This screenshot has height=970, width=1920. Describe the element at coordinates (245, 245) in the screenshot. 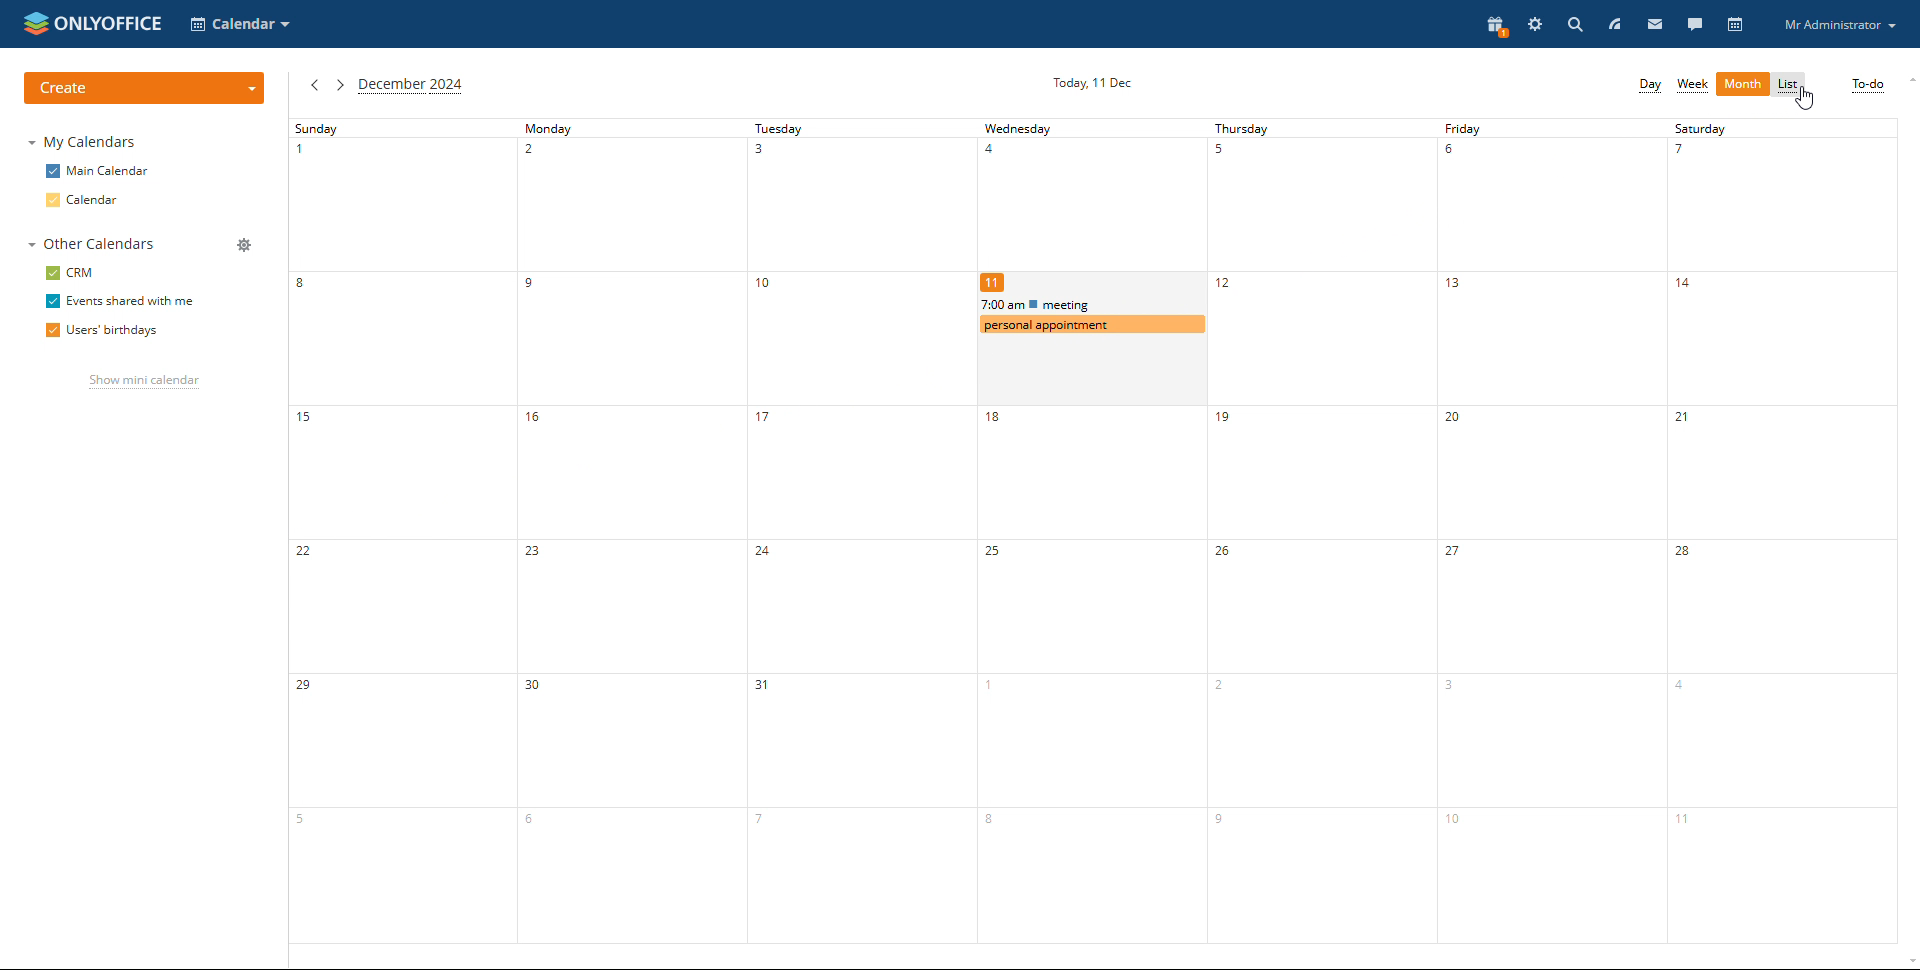

I see `manage` at that location.